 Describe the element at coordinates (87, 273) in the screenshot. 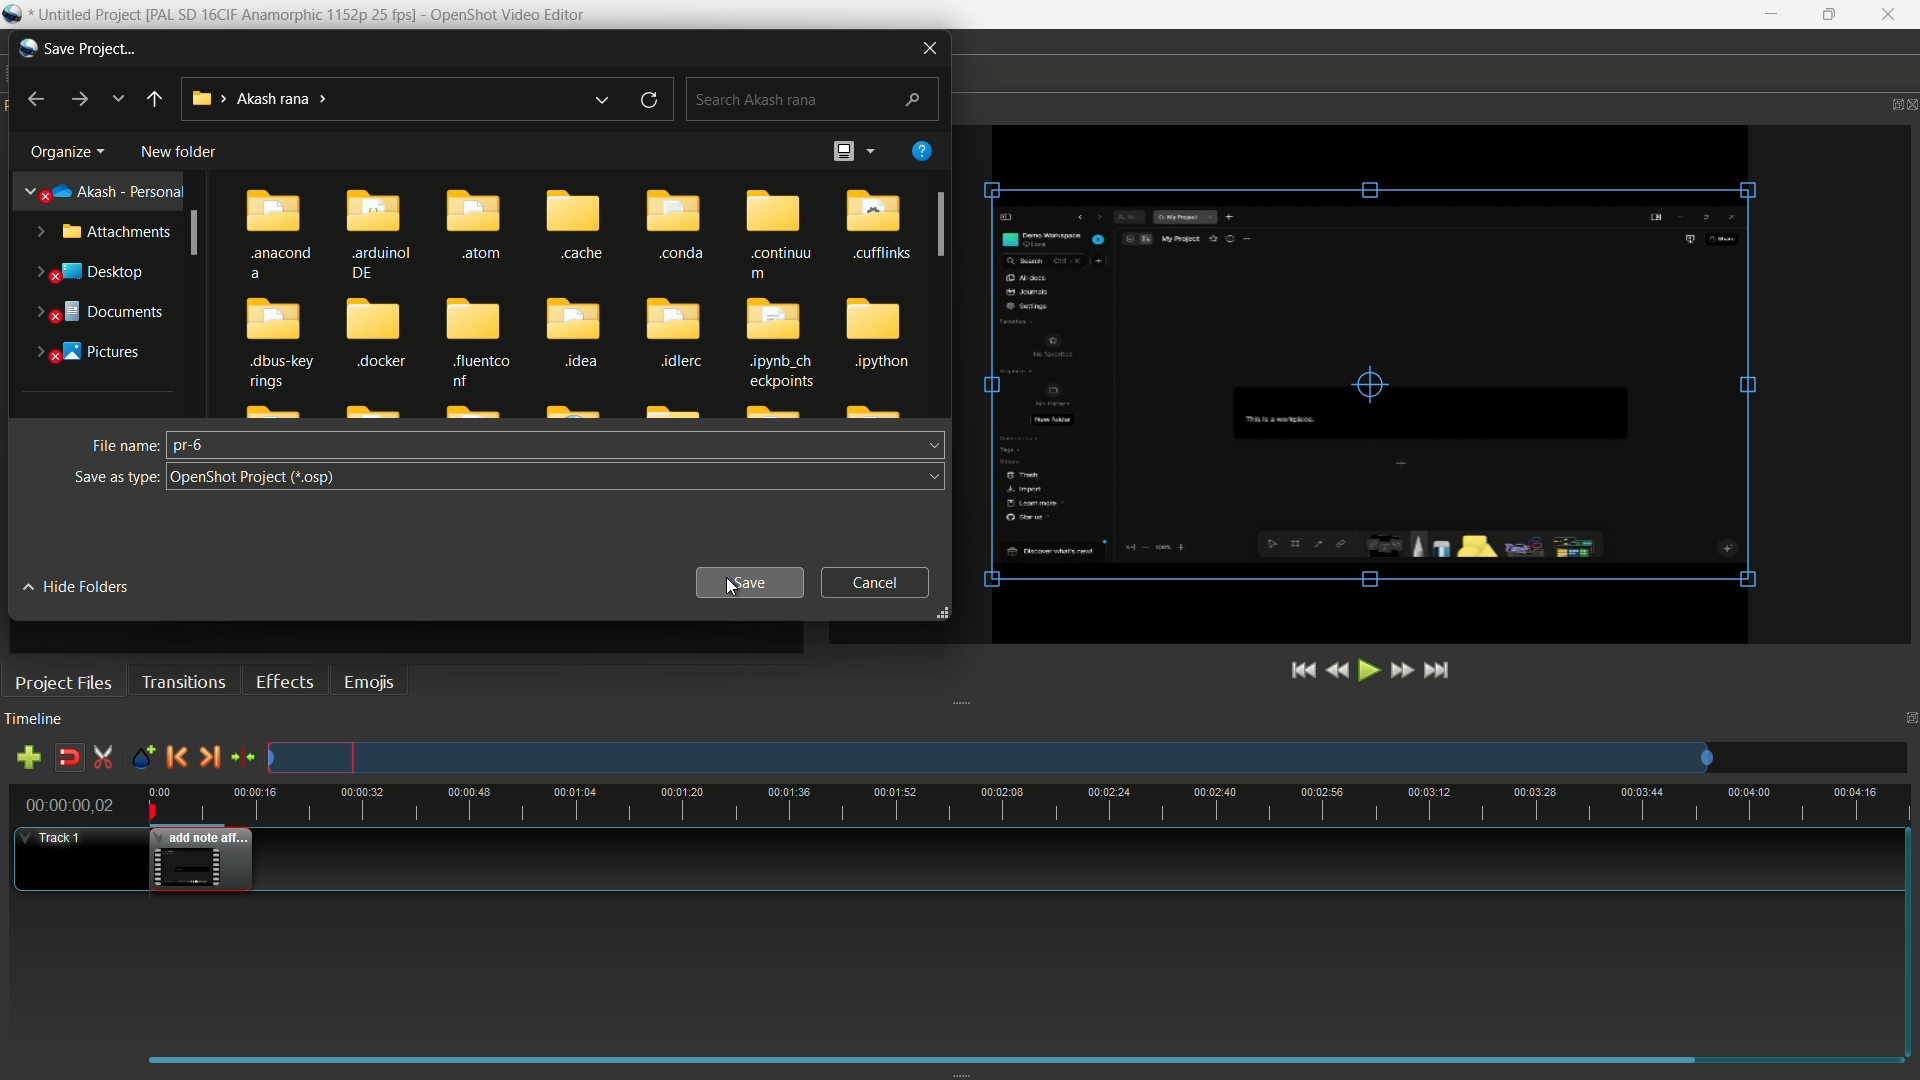

I see `desktop` at that location.